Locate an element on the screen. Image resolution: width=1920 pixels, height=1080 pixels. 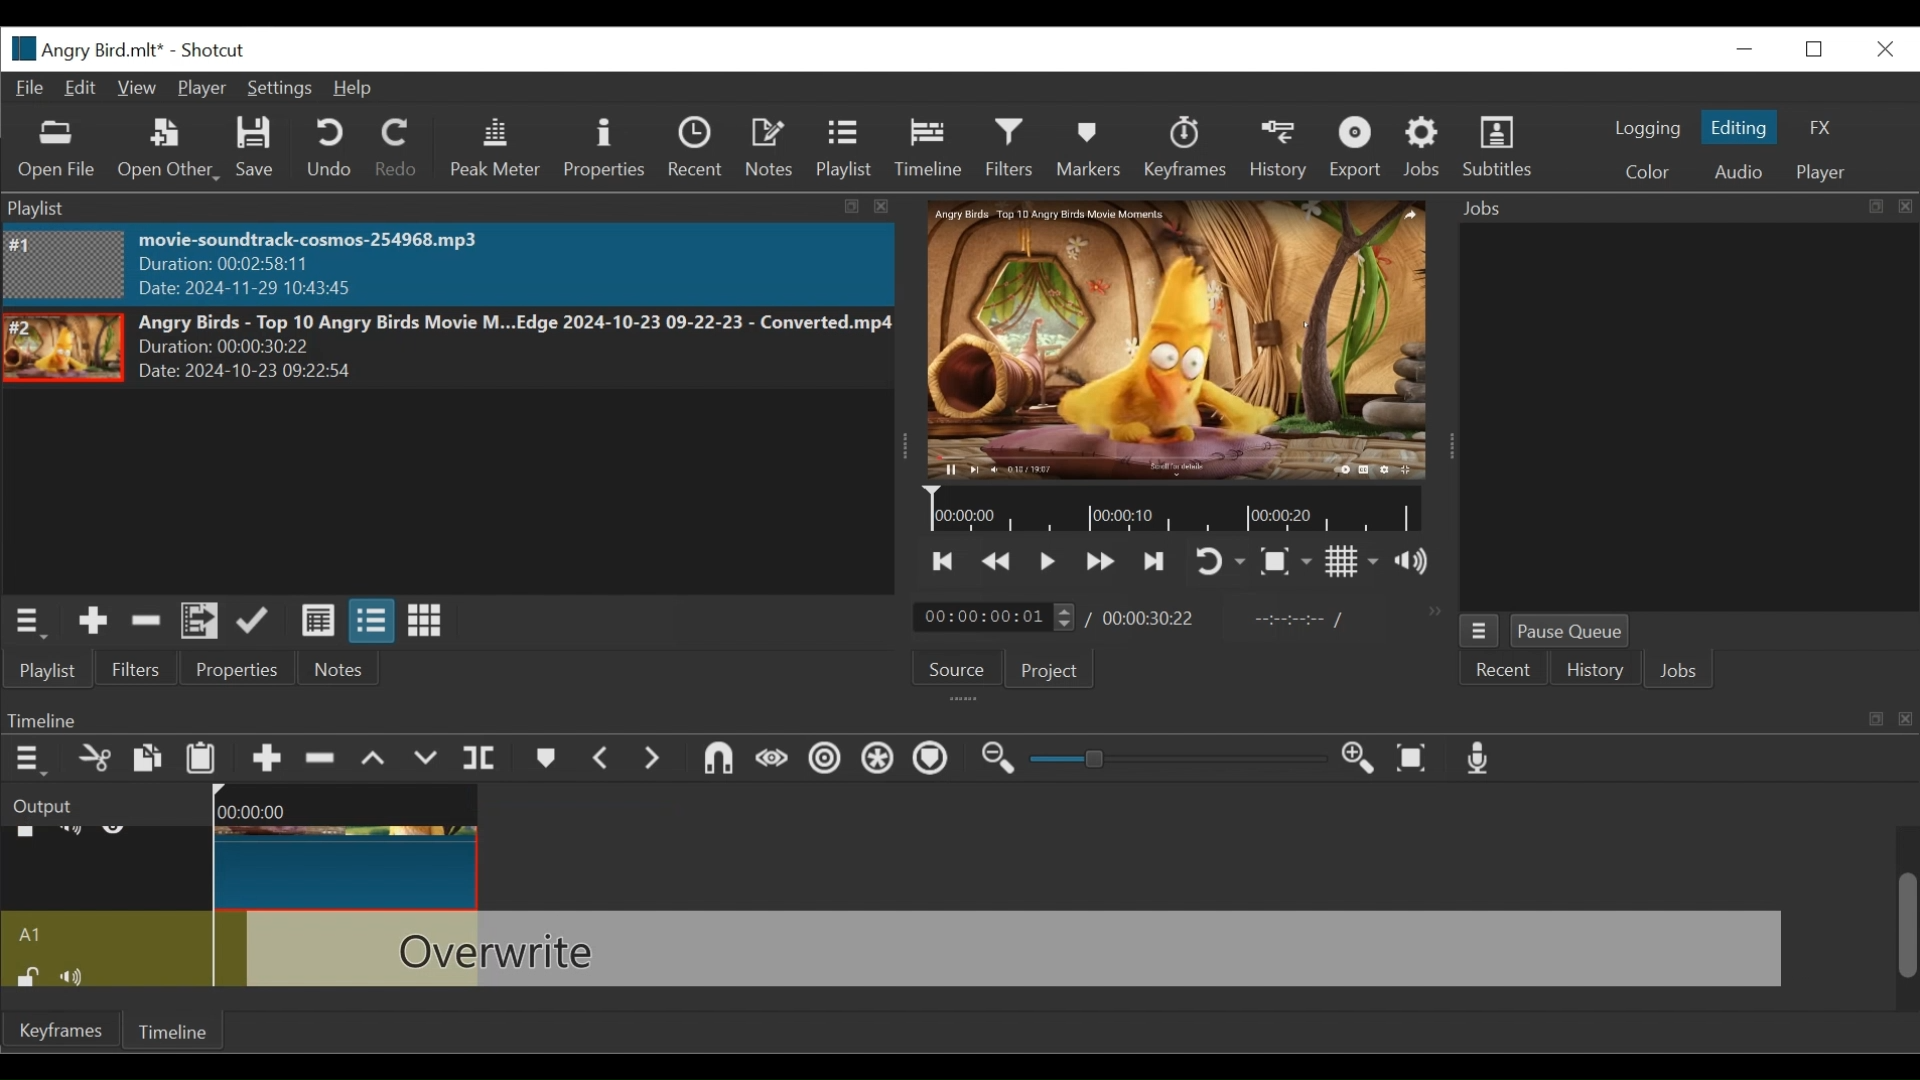
Jobs is located at coordinates (1424, 150).